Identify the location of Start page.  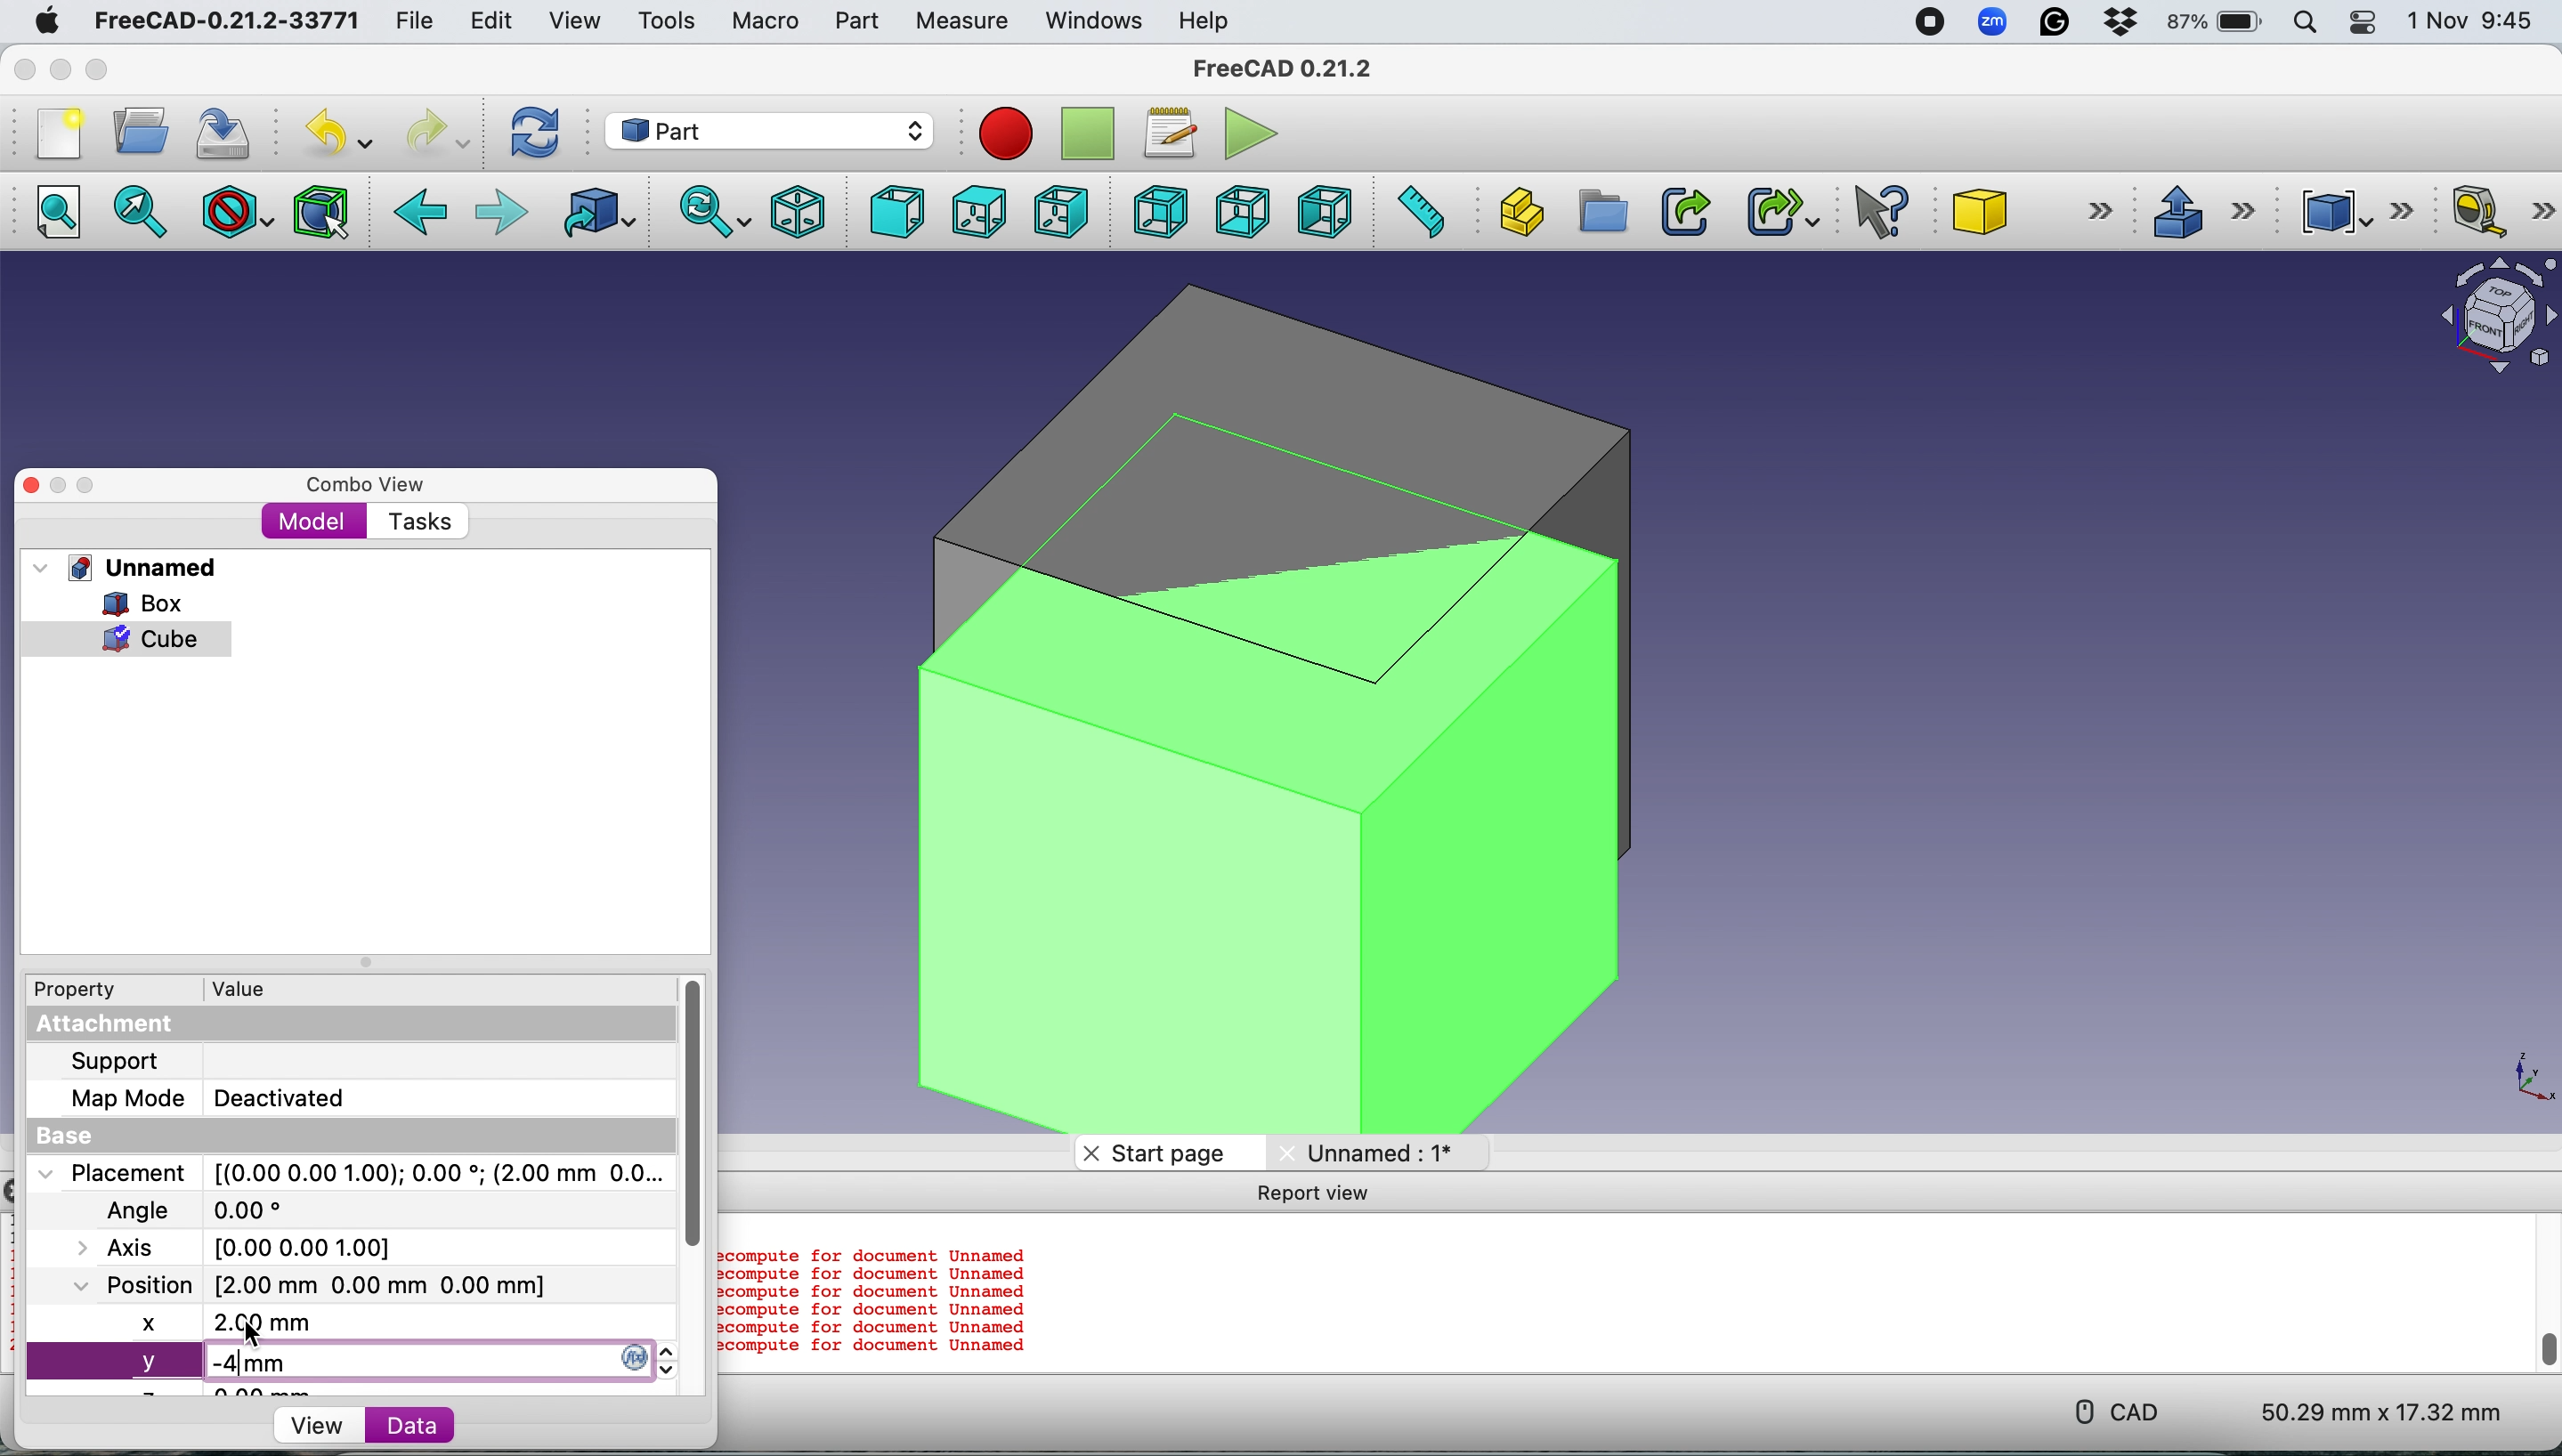
(1167, 1151).